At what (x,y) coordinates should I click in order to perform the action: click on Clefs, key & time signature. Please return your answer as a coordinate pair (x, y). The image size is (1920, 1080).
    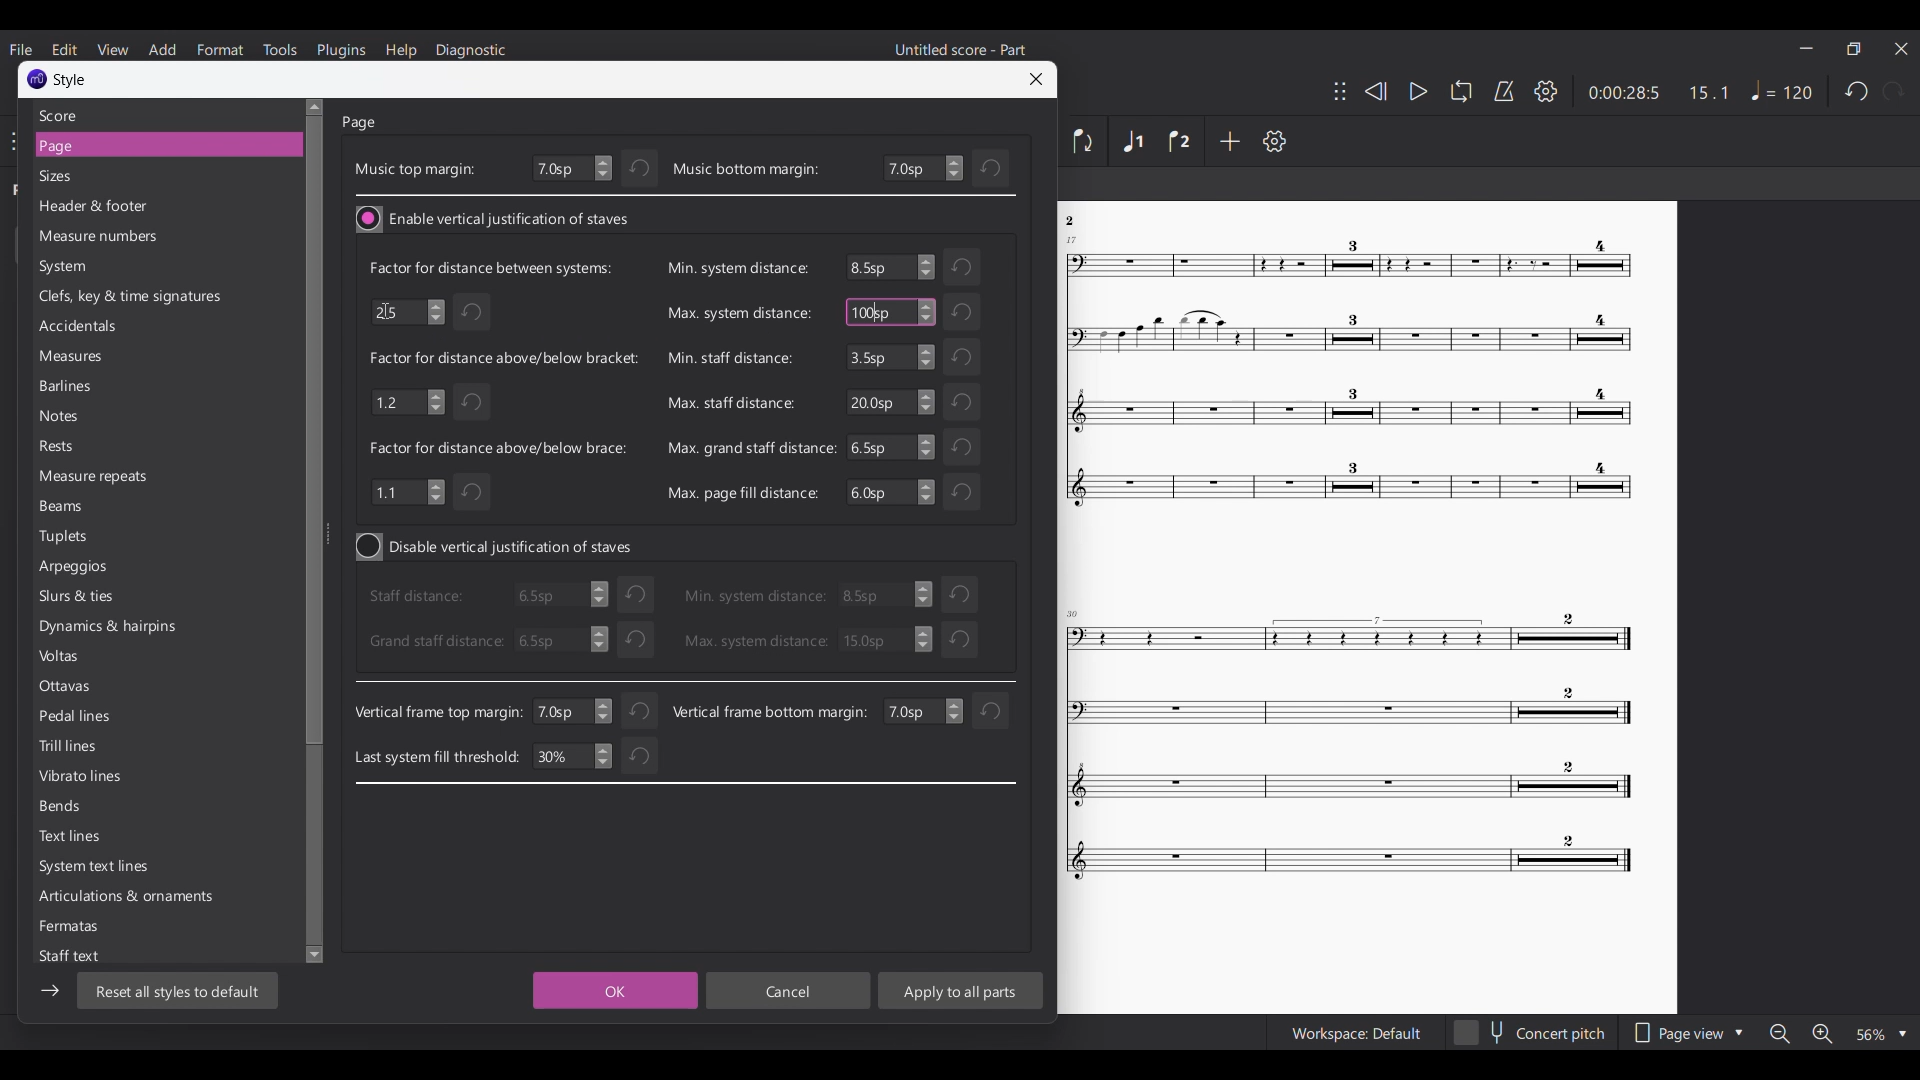
    Looking at the image, I should click on (138, 297).